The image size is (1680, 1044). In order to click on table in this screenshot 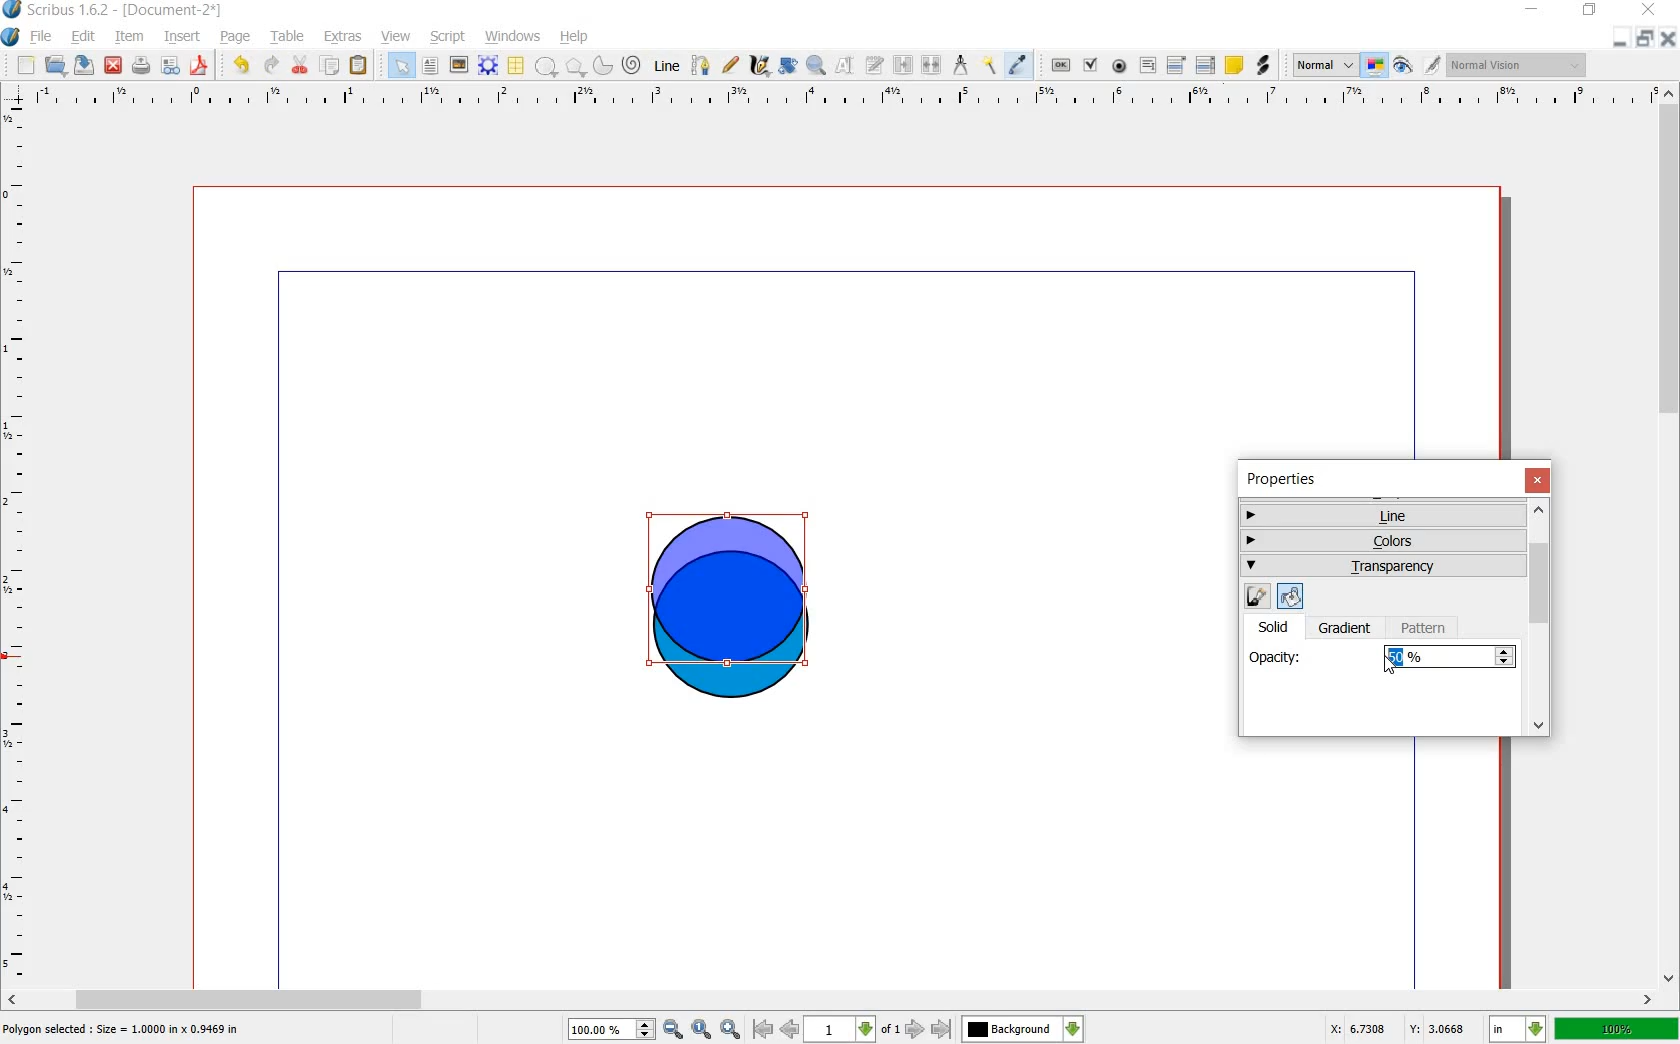, I will do `click(515, 66)`.